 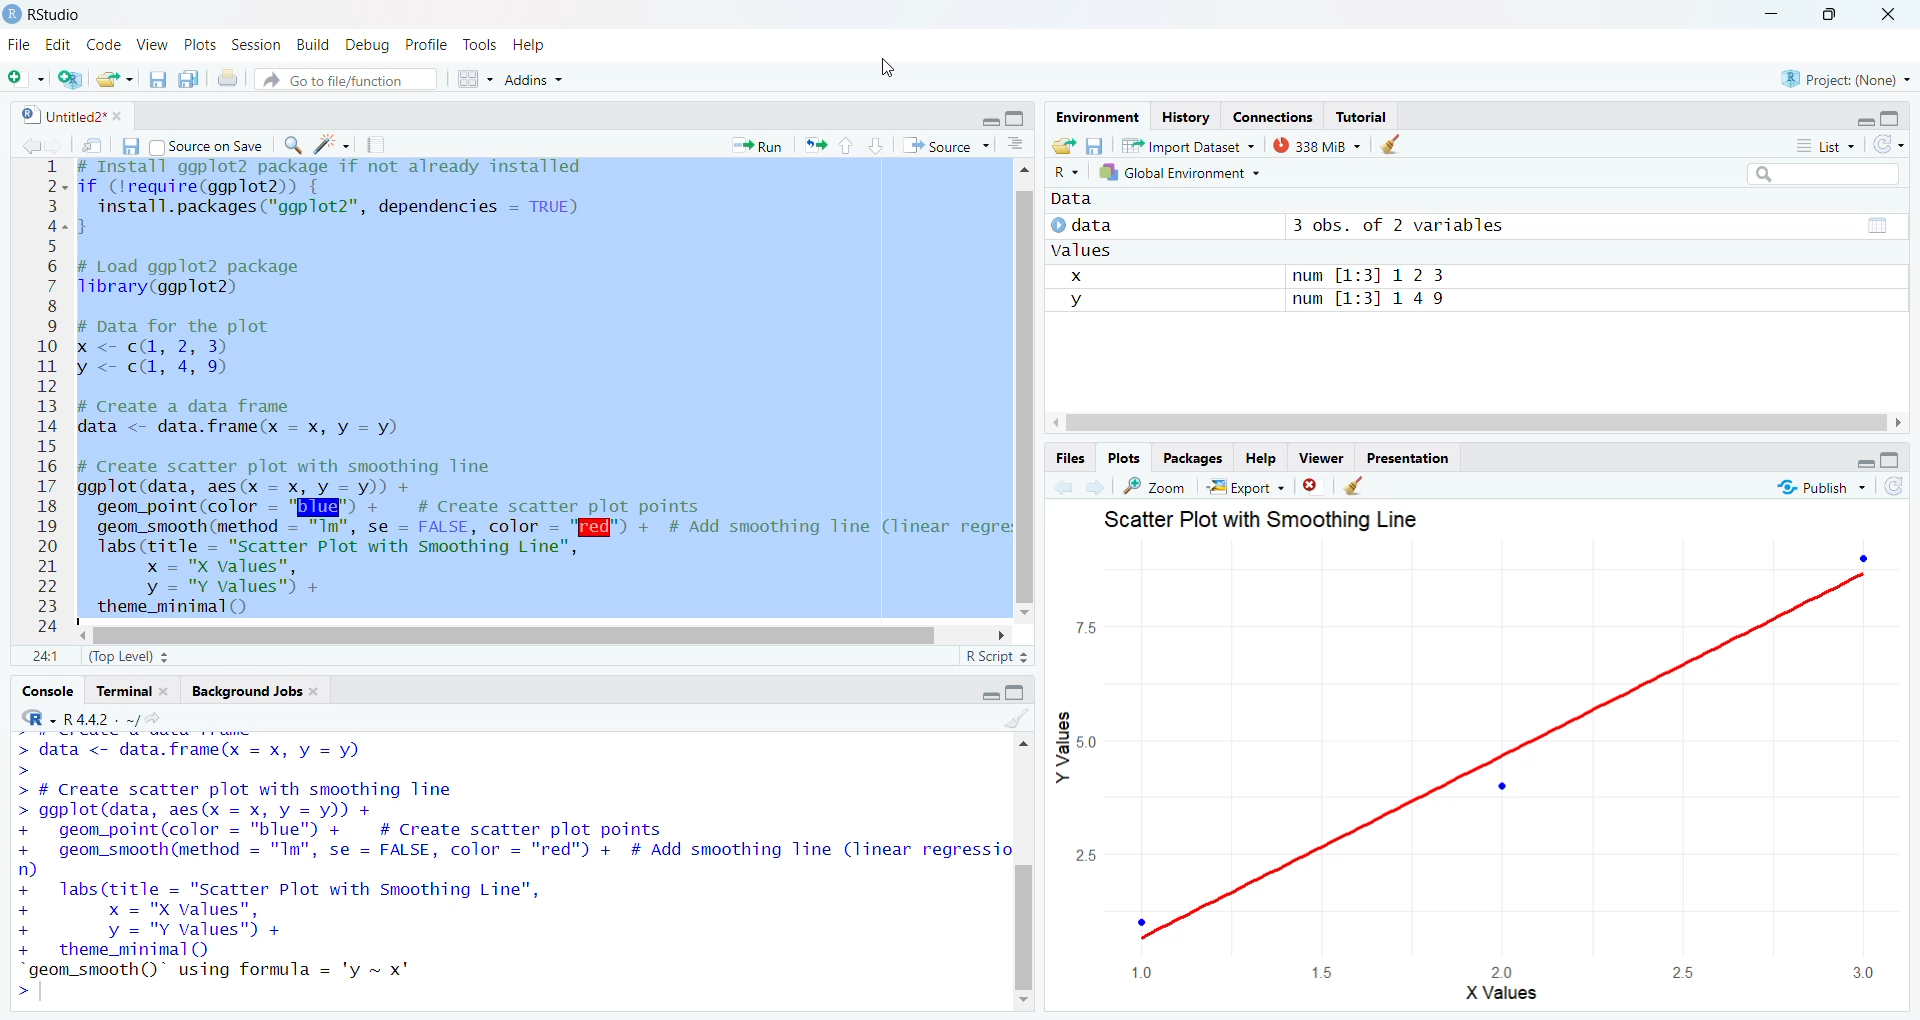 I want to click on Export ~, so click(x=1249, y=490).